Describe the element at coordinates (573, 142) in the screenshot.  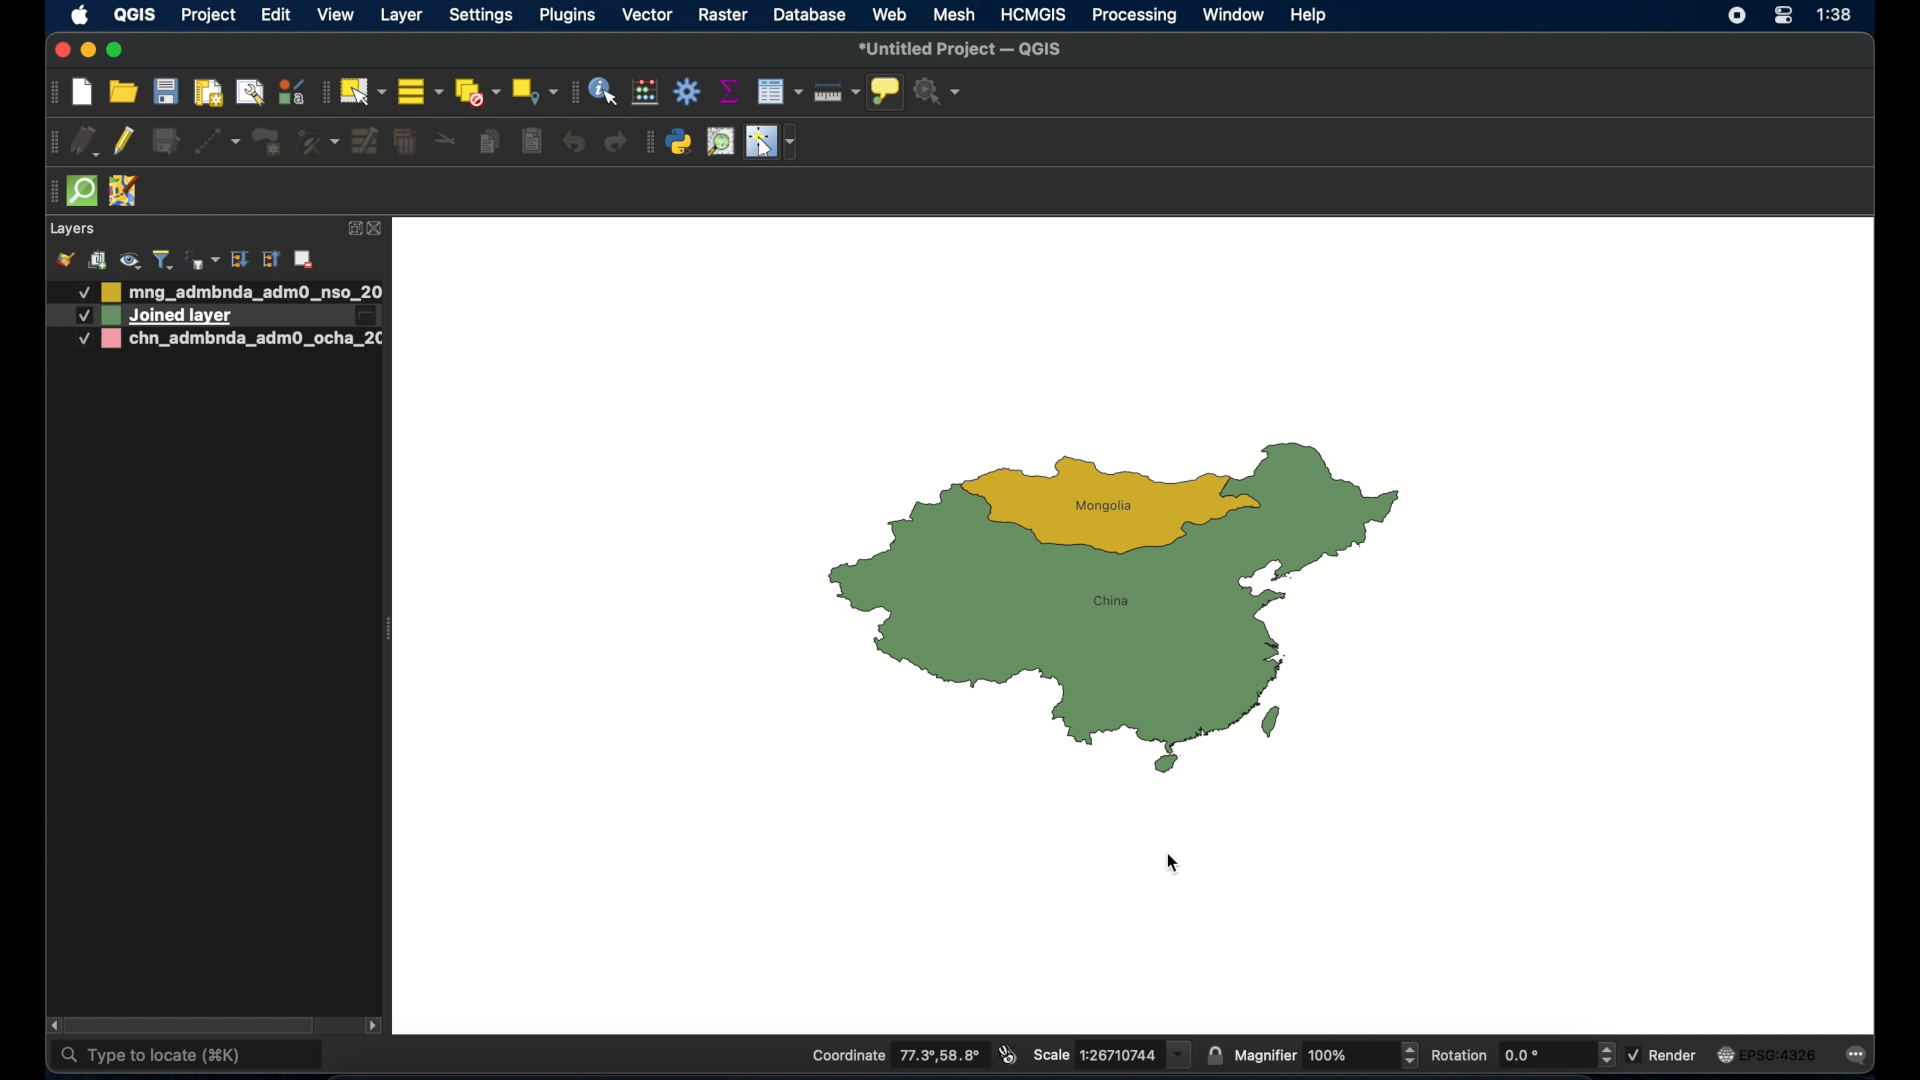
I see `undo` at that location.